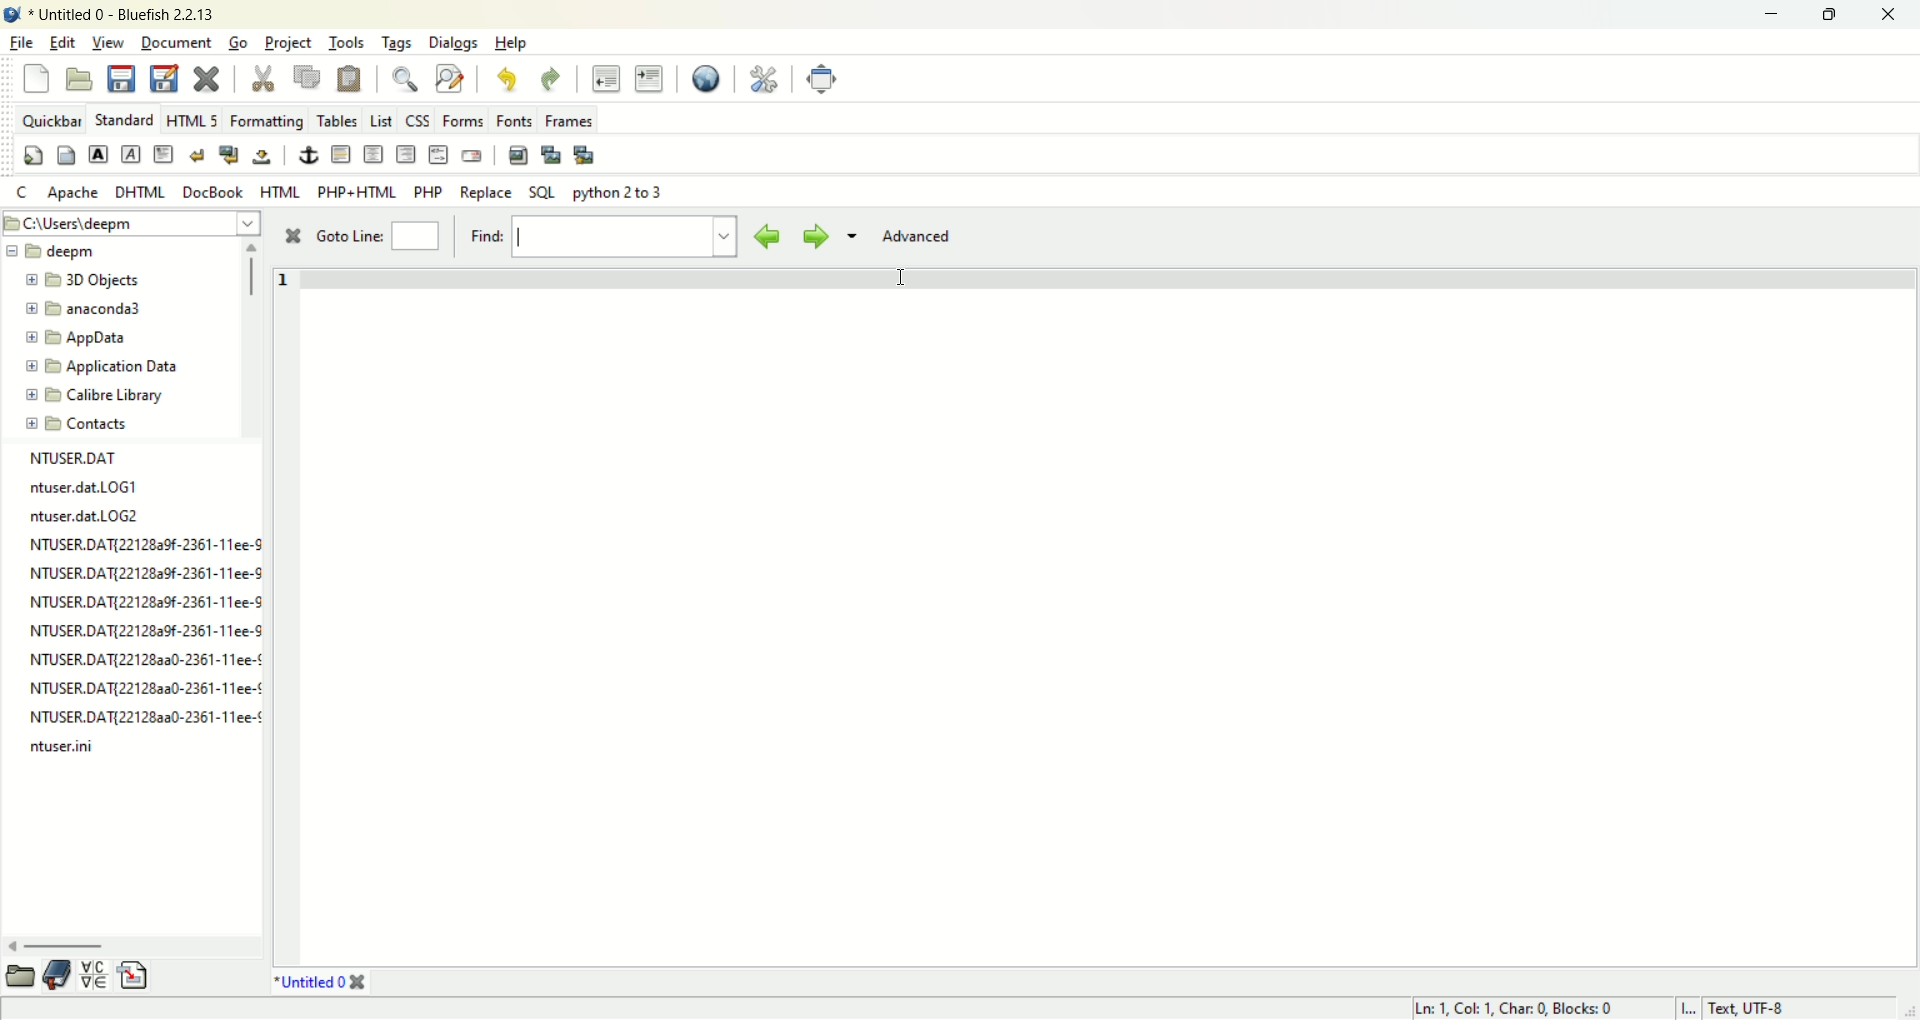 The image size is (1920, 1020). I want to click on undo, so click(503, 78).